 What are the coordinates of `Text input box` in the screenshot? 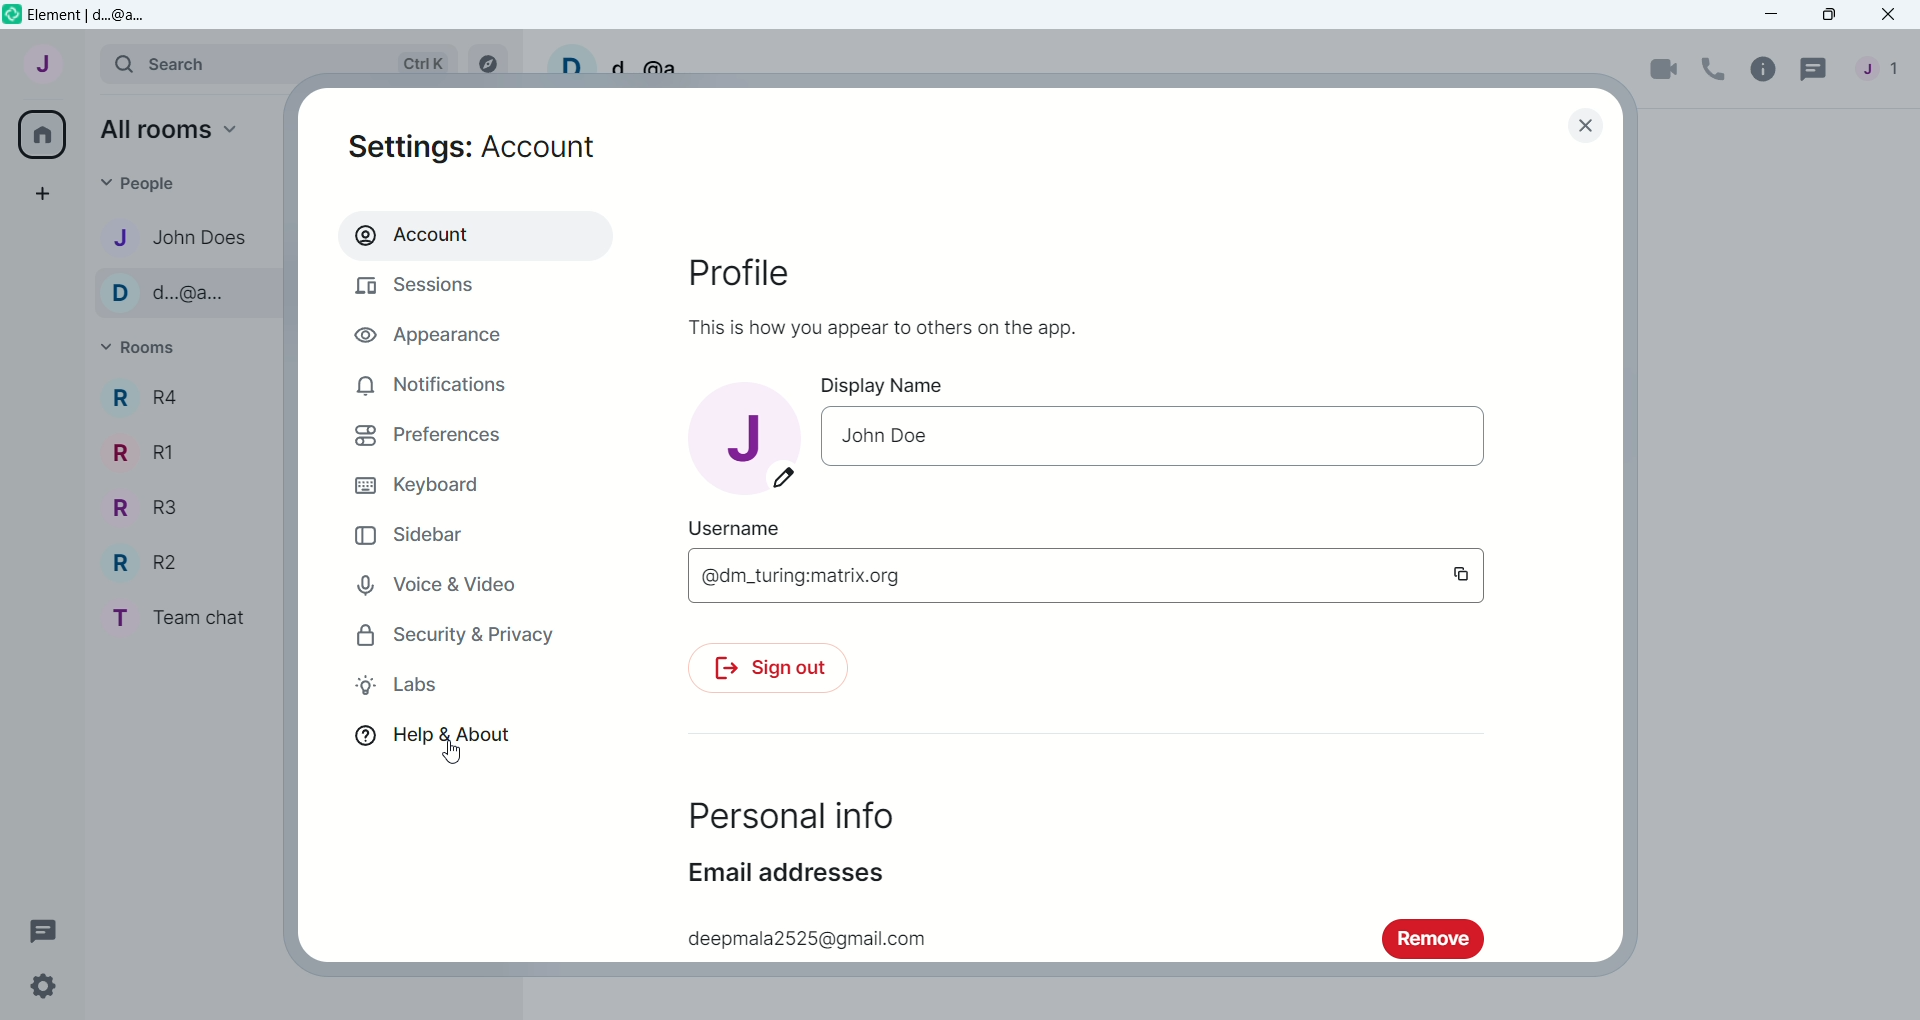 It's located at (1155, 438).